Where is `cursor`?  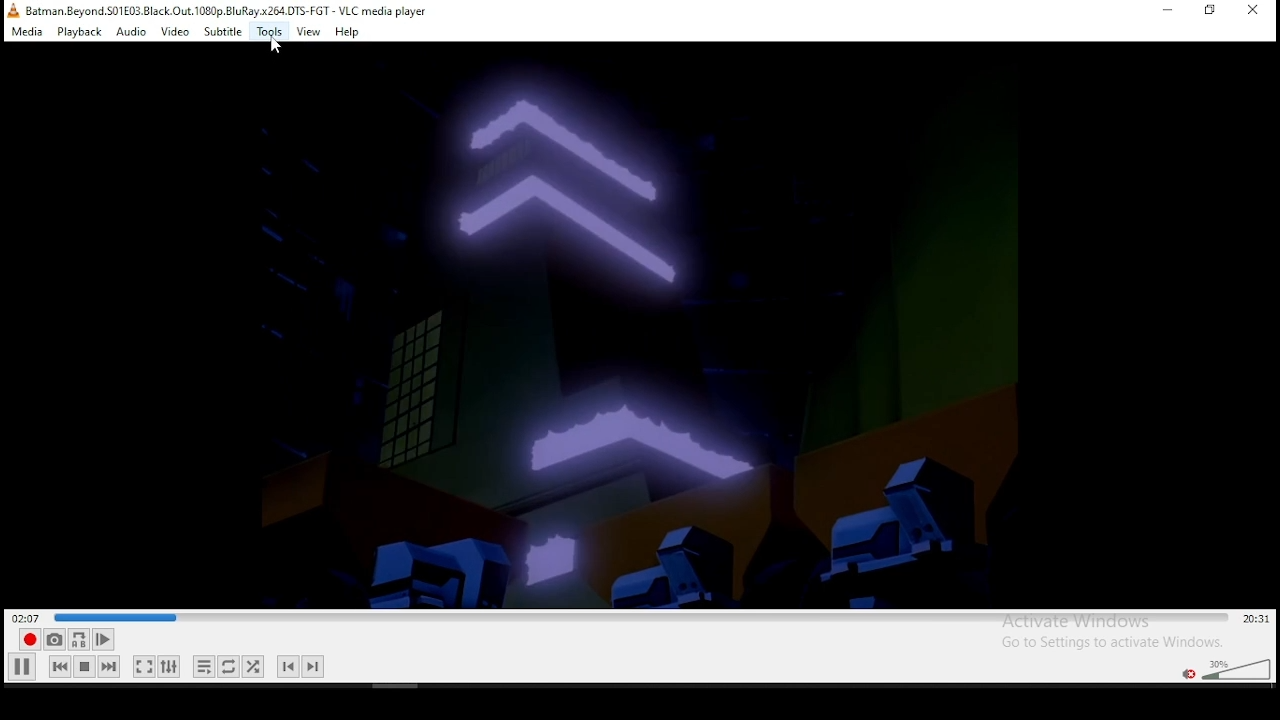
cursor is located at coordinates (275, 45).